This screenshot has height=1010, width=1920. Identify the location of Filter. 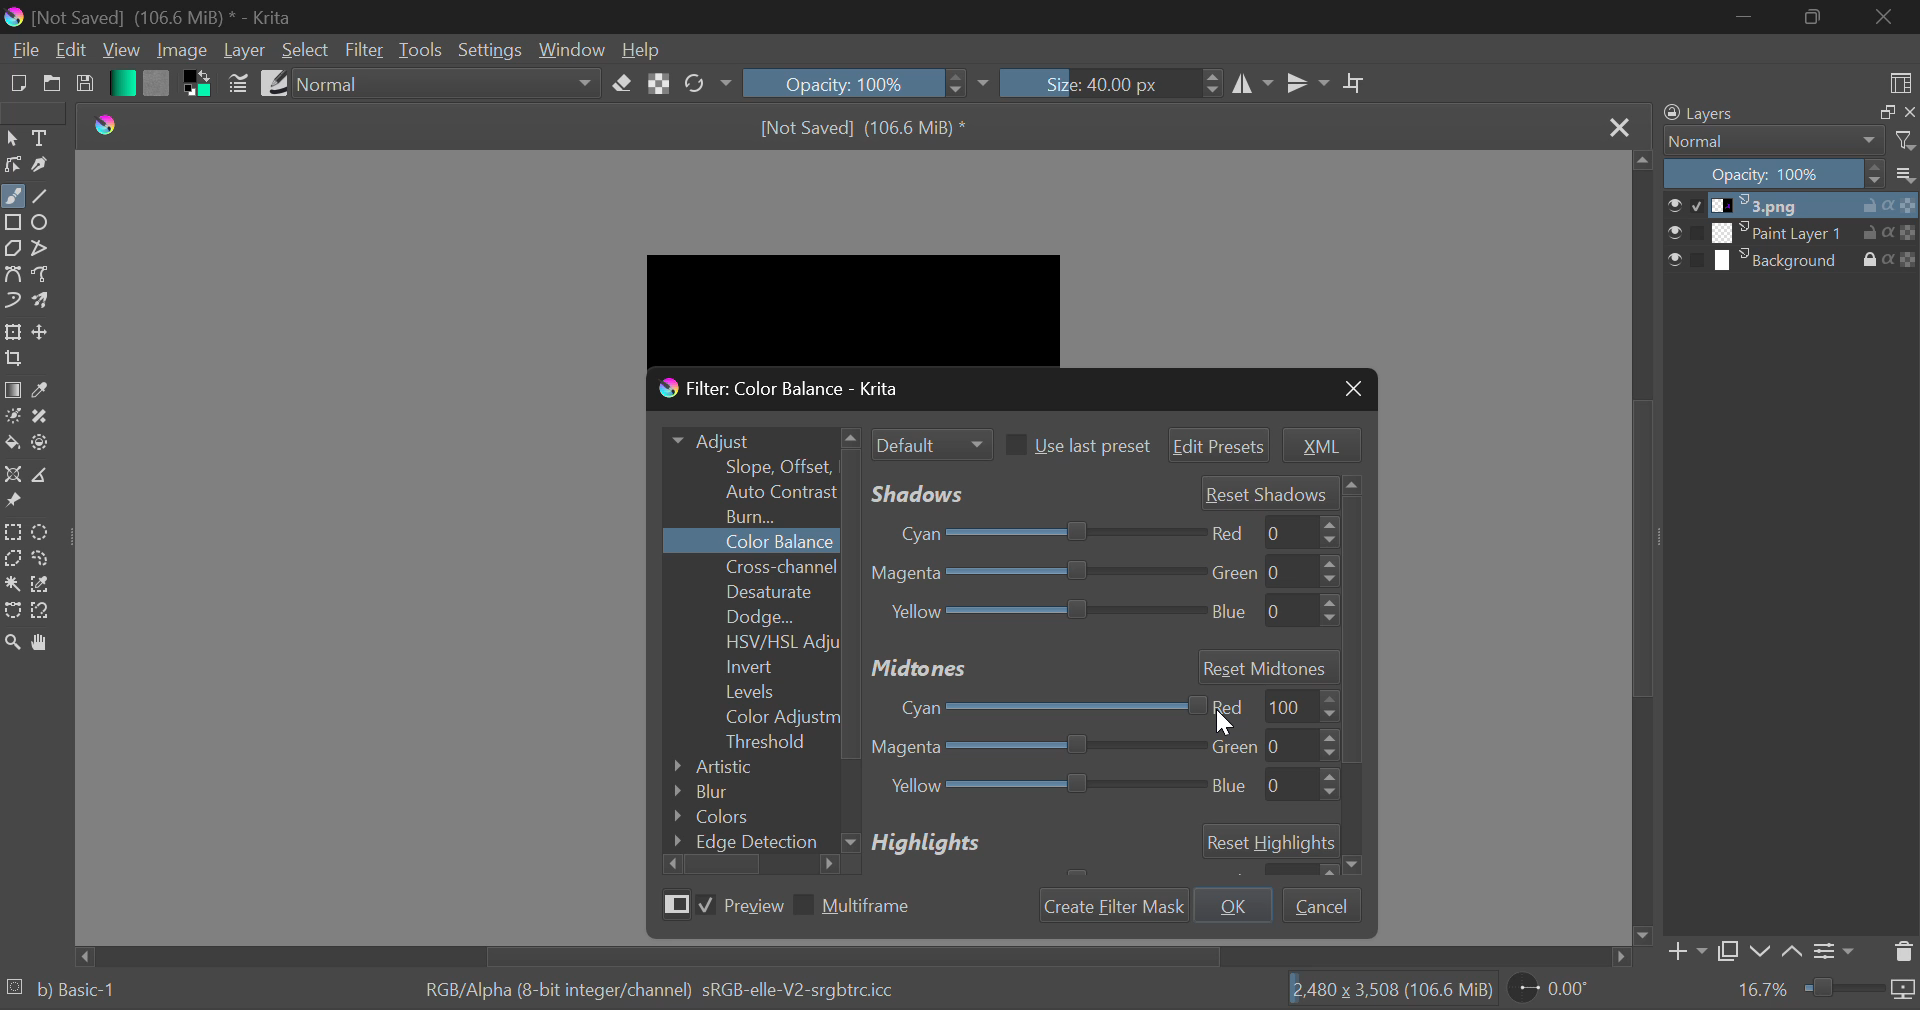
(365, 51).